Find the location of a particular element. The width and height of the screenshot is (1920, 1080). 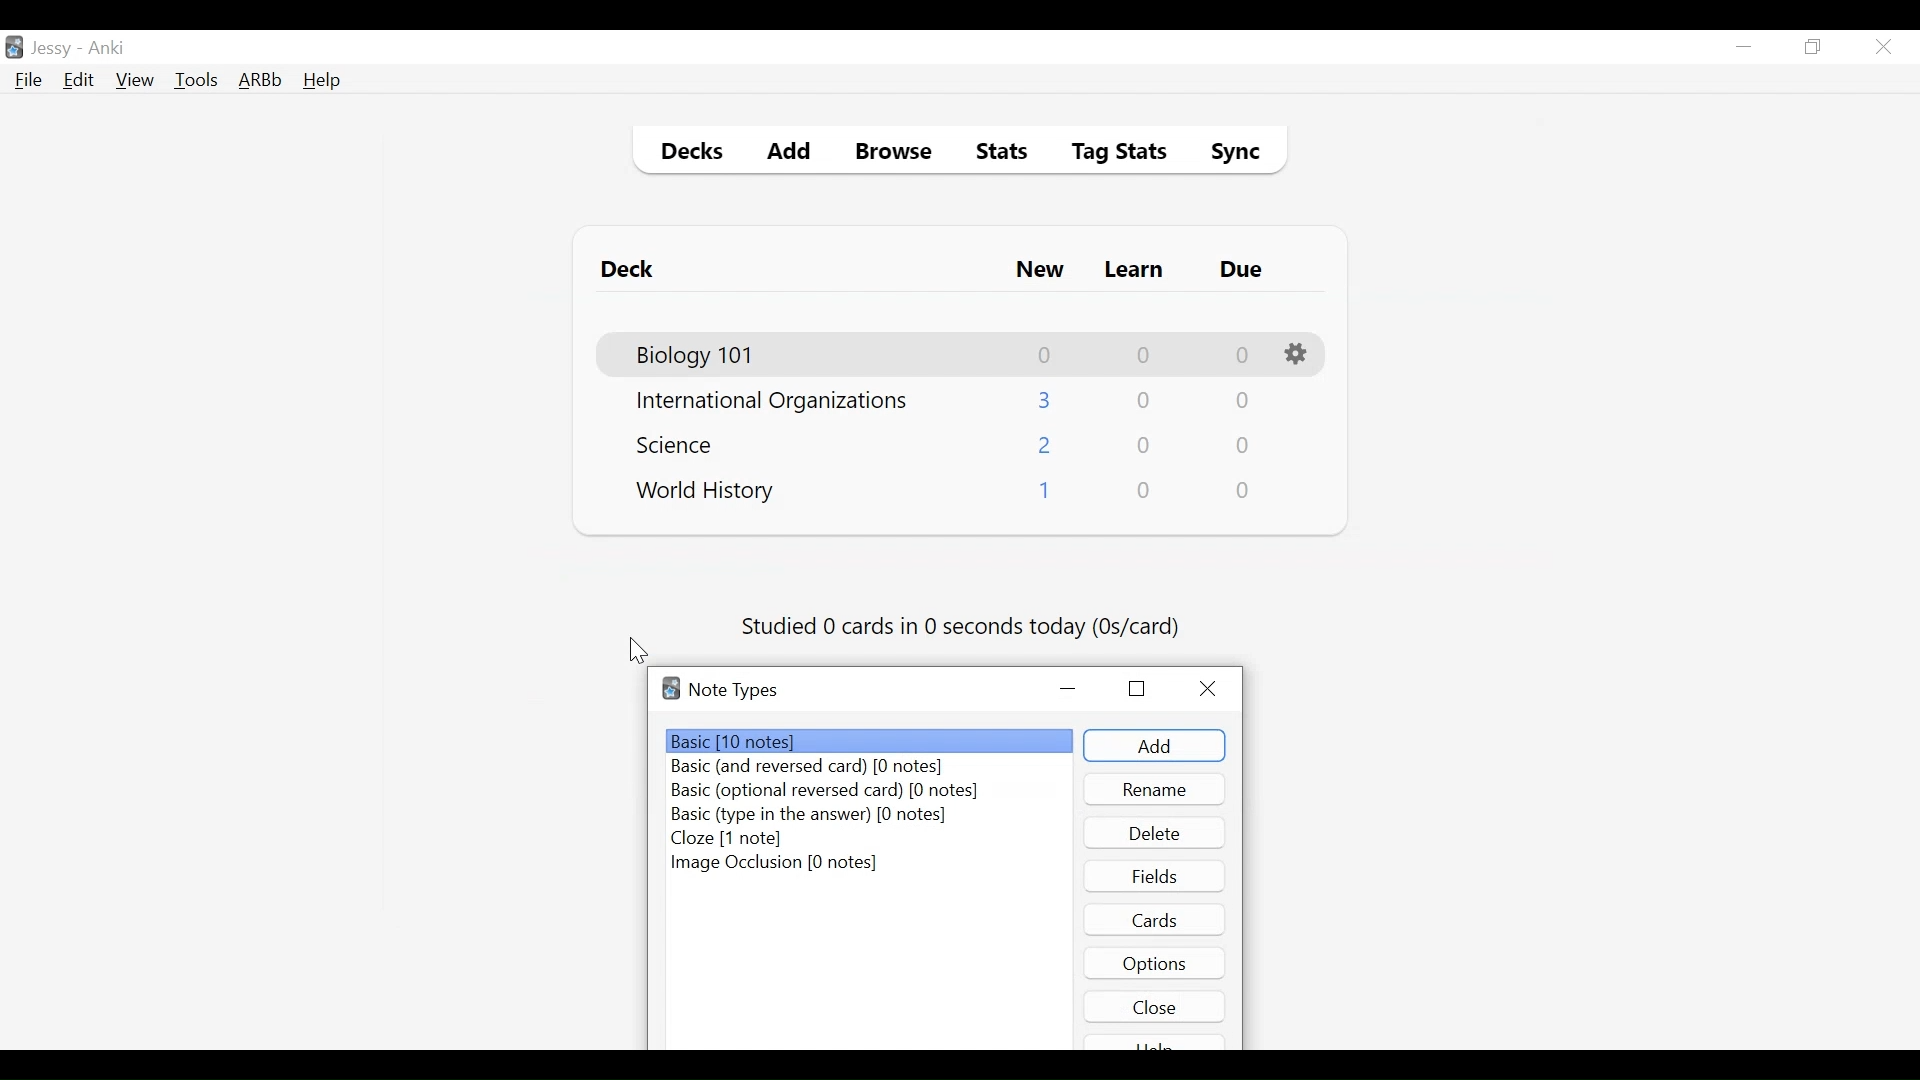

Cloze (number of notes) is located at coordinates (728, 839).